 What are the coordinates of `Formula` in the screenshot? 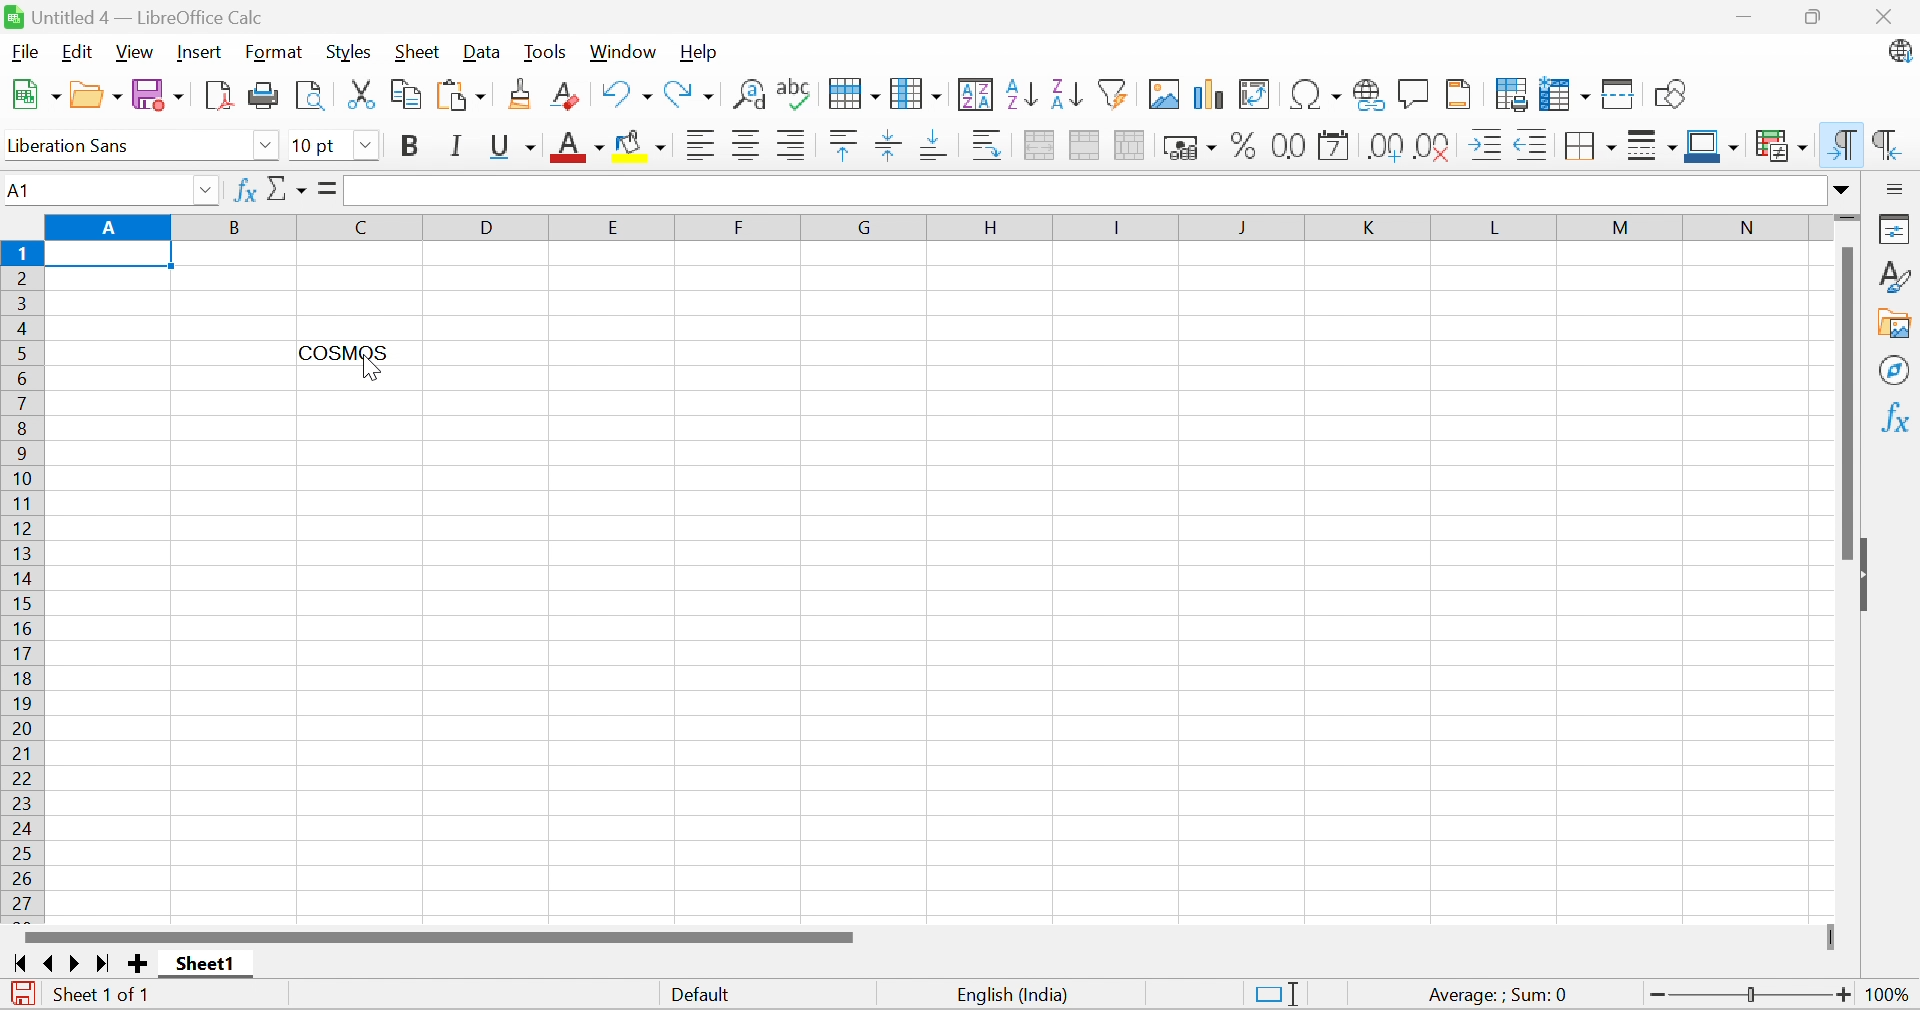 It's located at (332, 189).